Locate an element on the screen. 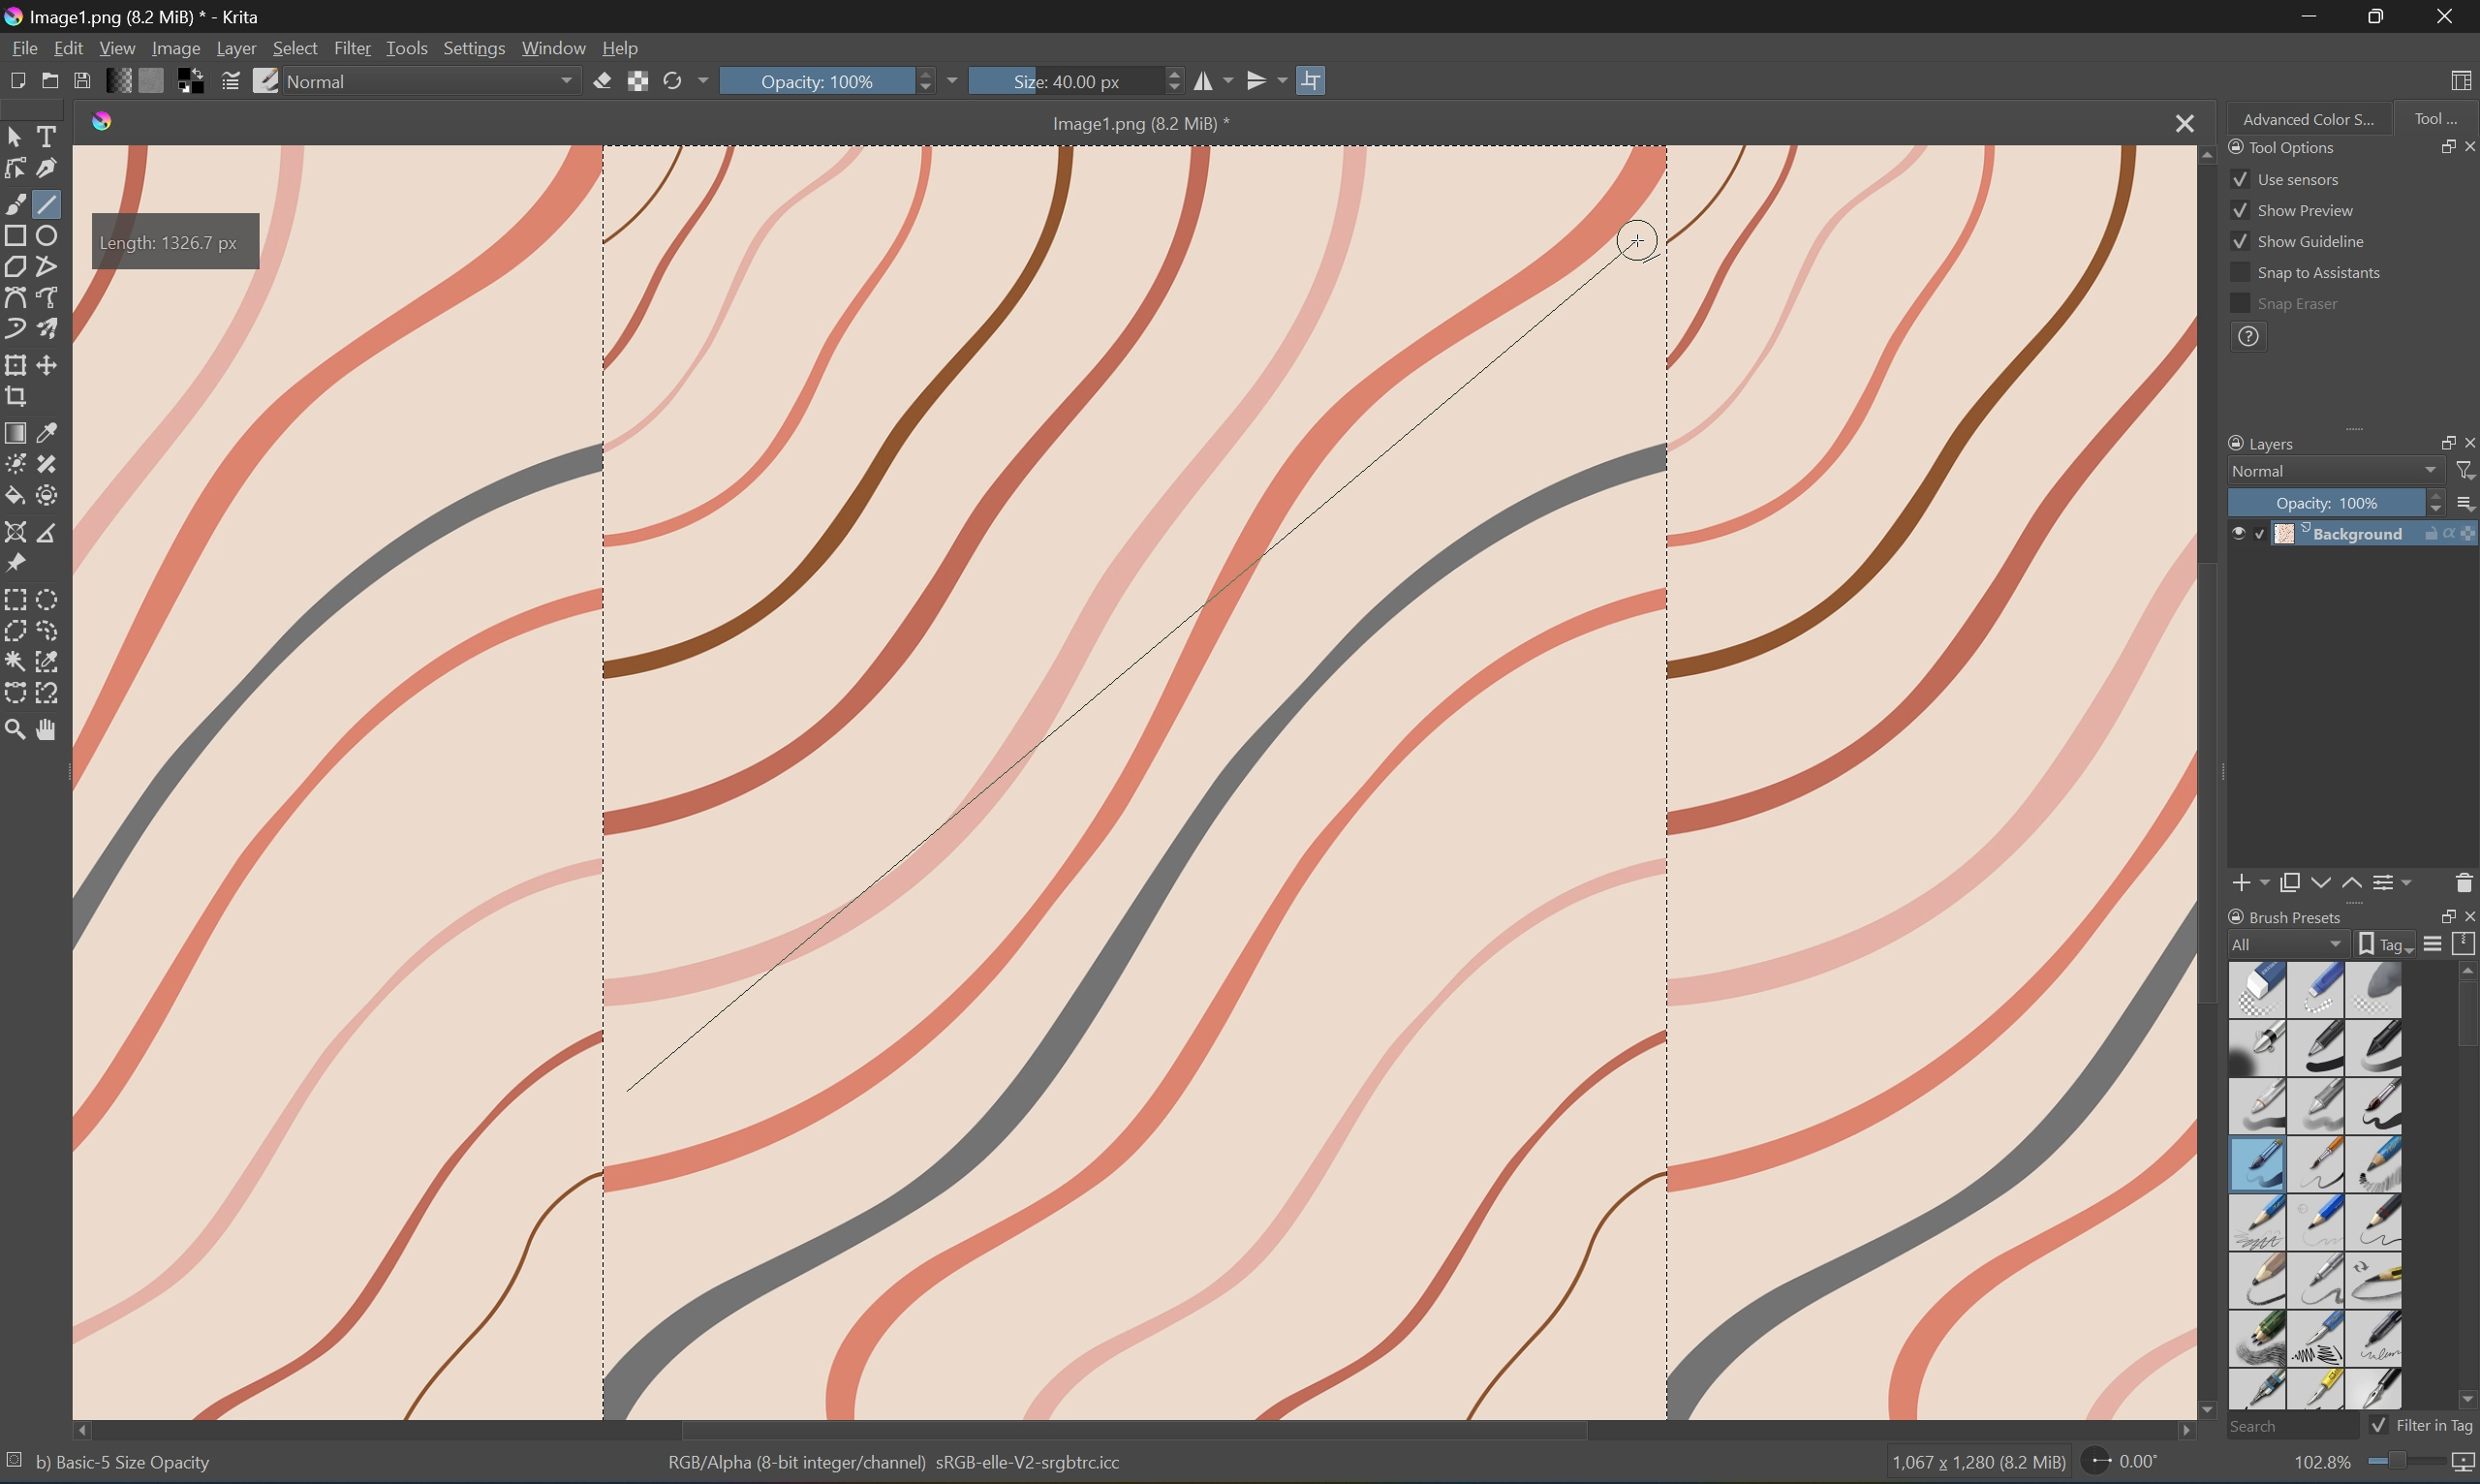 The image size is (2480, 1484). Drop Down is located at coordinates (2429, 471).